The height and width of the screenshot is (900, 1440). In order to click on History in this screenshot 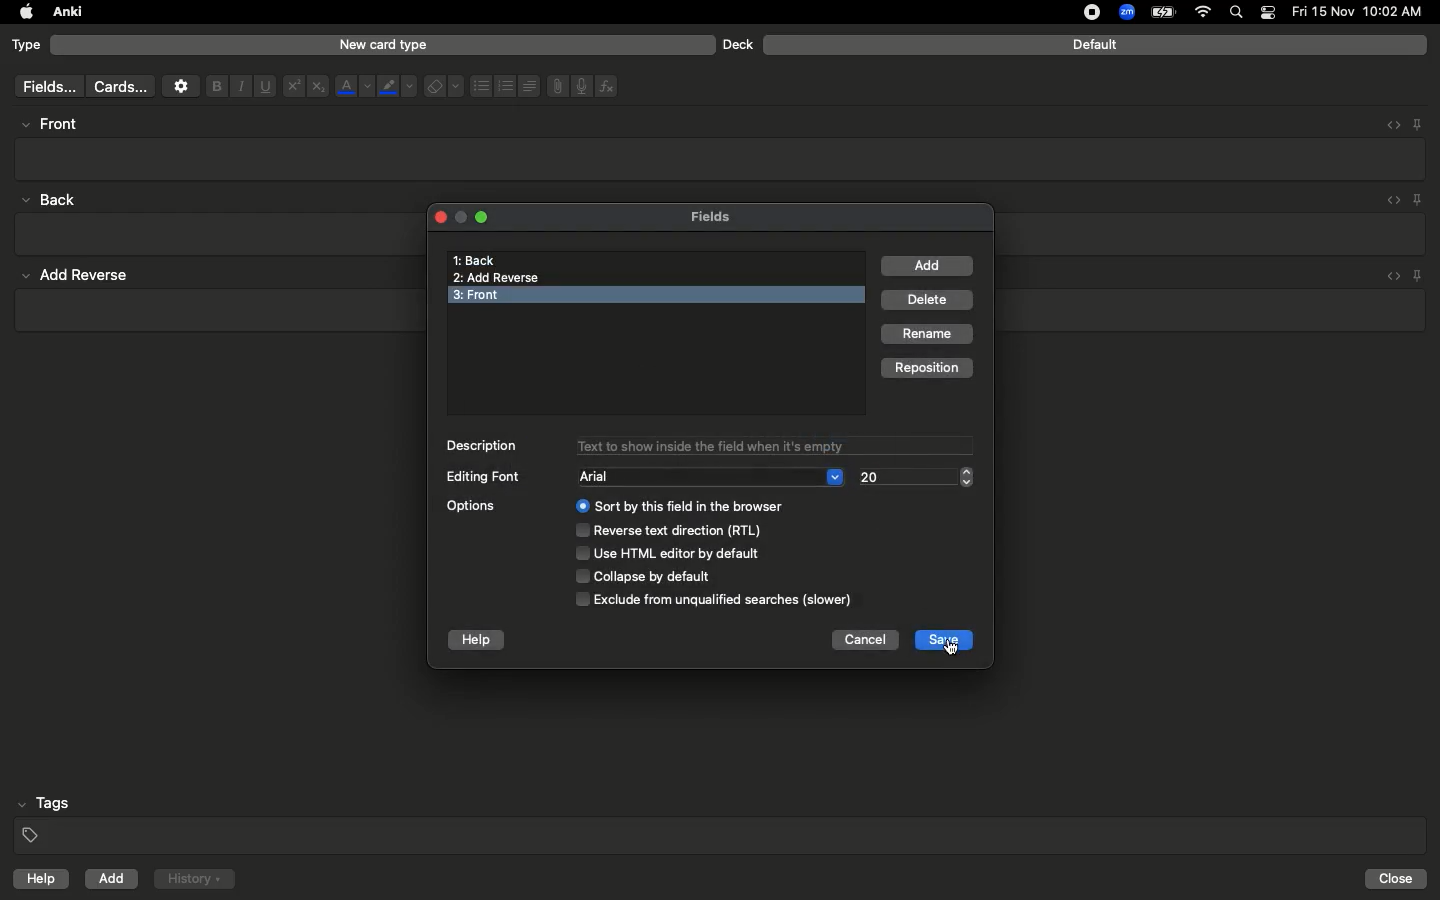, I will do `click(194, 879)`.